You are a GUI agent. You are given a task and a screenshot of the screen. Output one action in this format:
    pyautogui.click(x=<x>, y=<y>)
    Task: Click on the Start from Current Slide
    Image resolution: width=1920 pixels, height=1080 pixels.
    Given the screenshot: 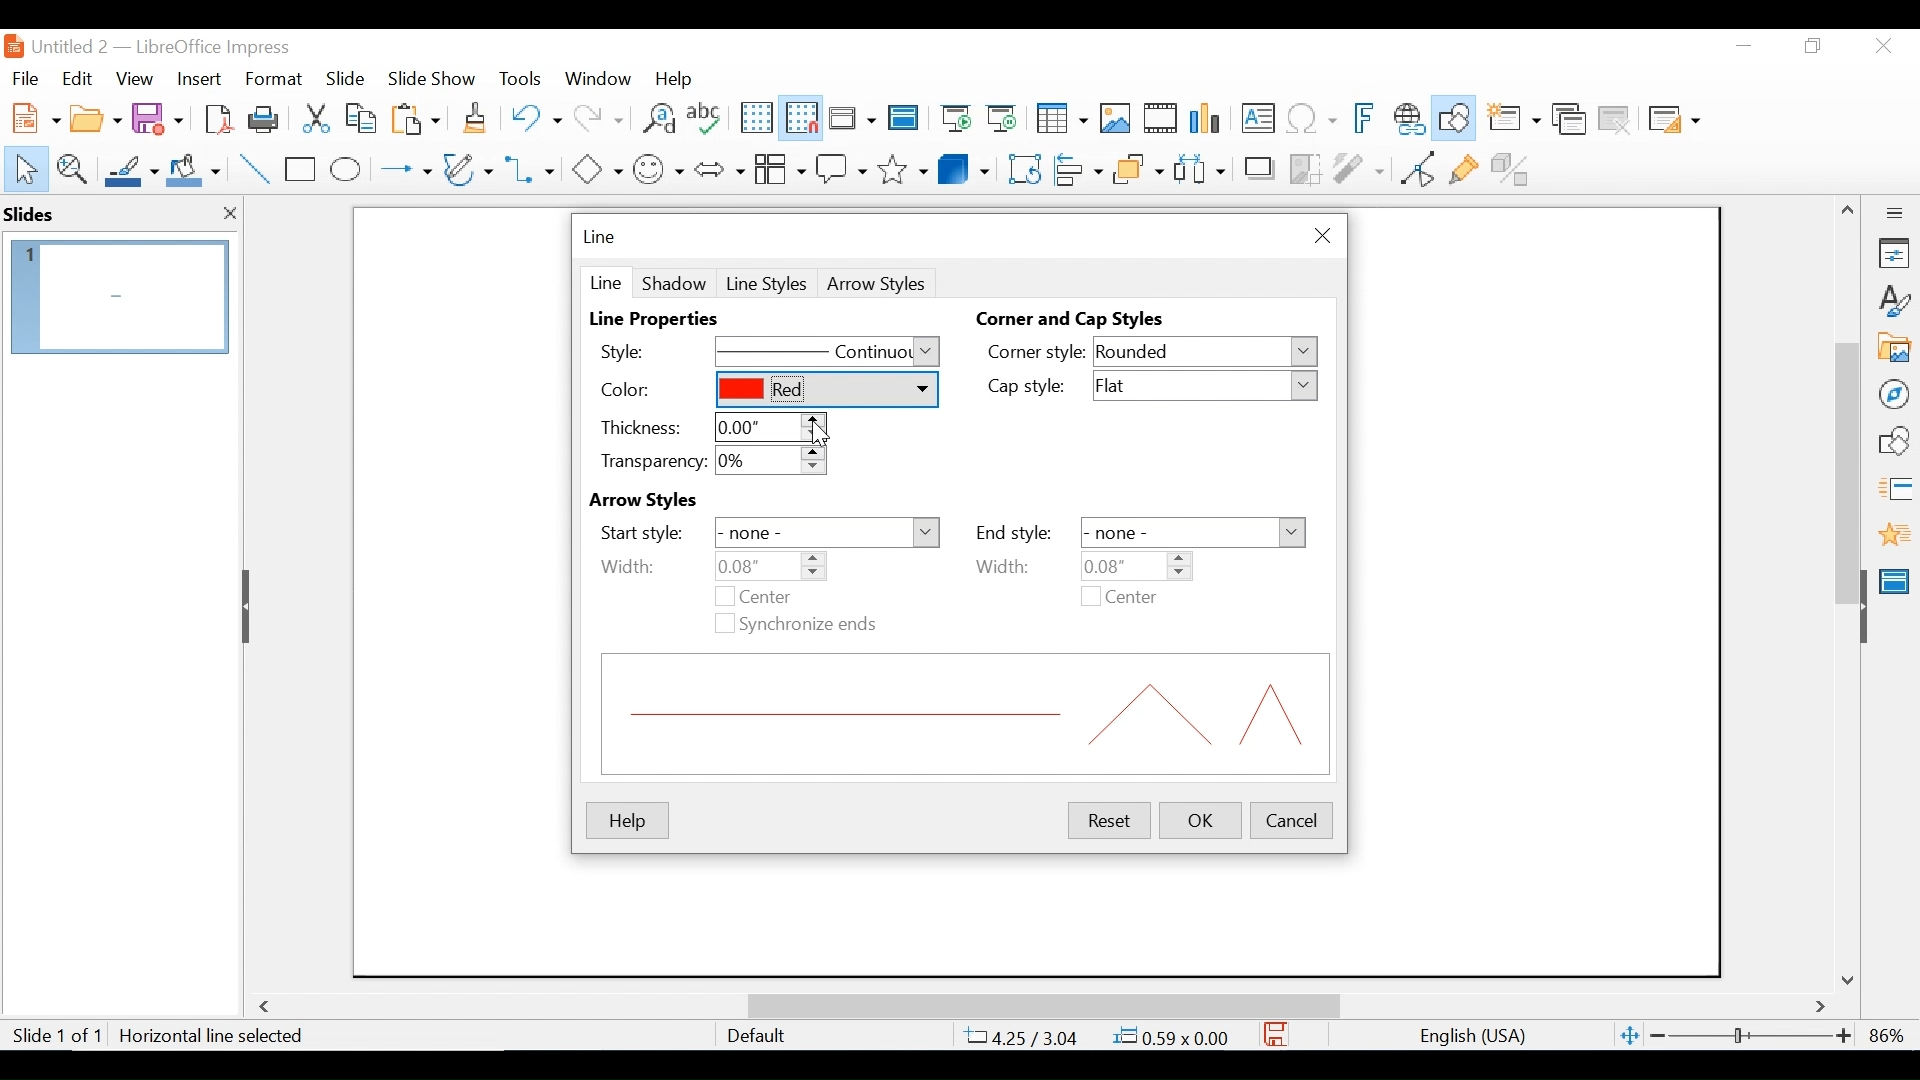 What is the action you would take?
    pyautogui.click(x=1001, y=120)
    